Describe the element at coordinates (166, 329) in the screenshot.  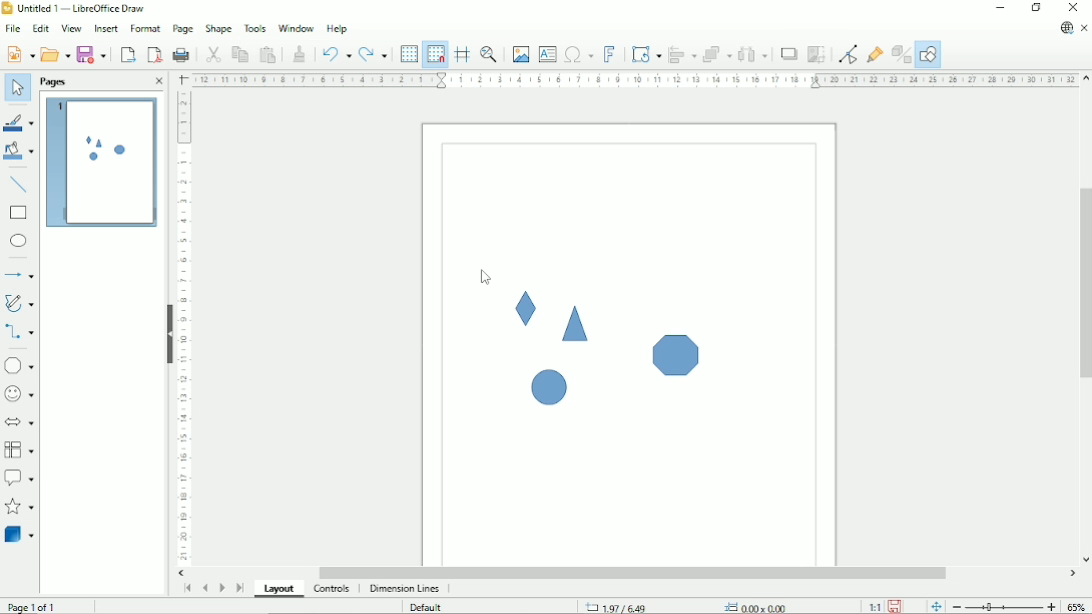
I see `Hide` at that location.